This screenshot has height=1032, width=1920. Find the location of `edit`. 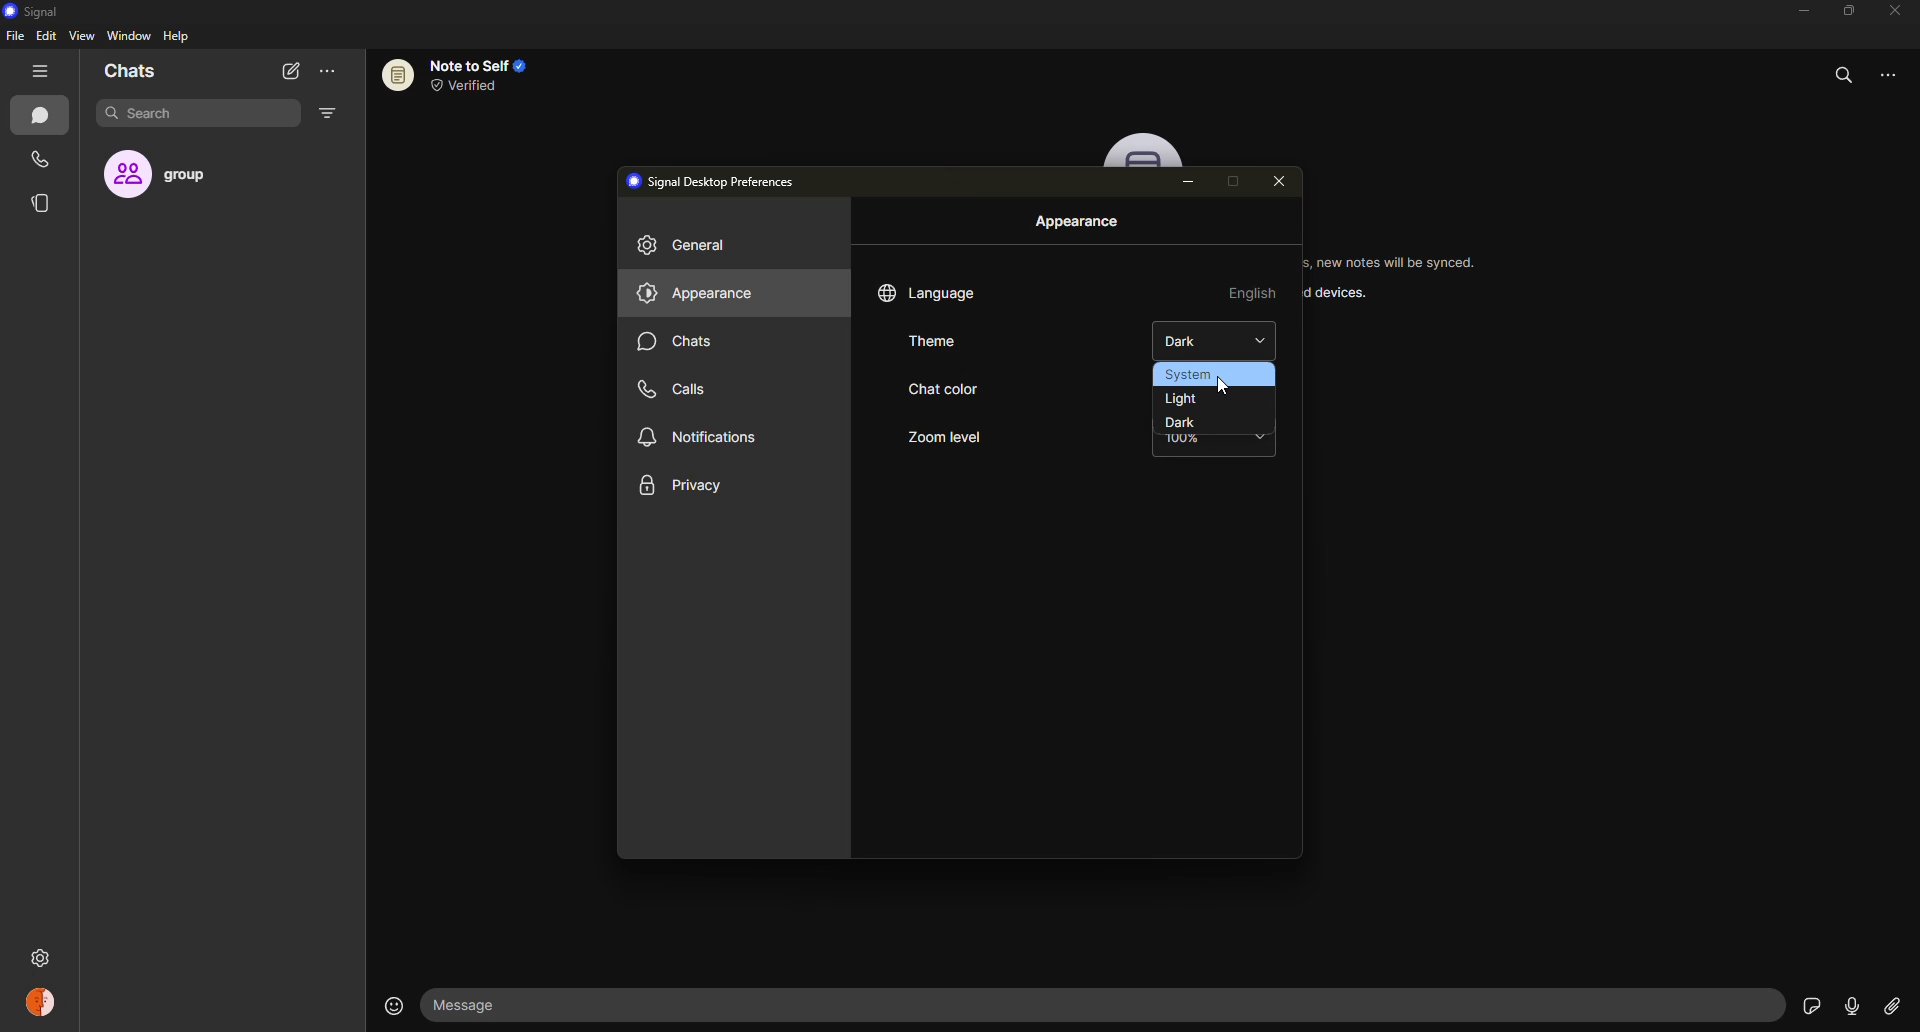

edit is located at coordinates (46, 35).